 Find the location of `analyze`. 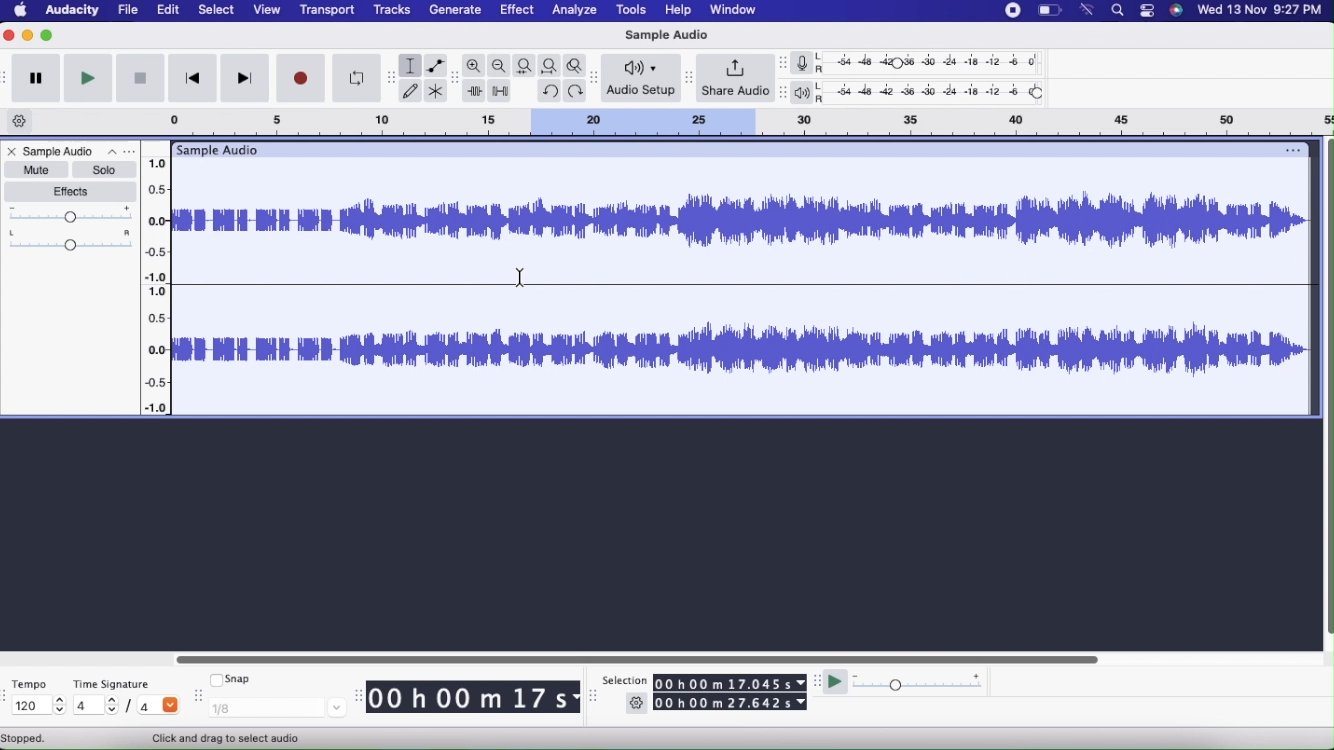

analyze is located at coordinates (576, 11).